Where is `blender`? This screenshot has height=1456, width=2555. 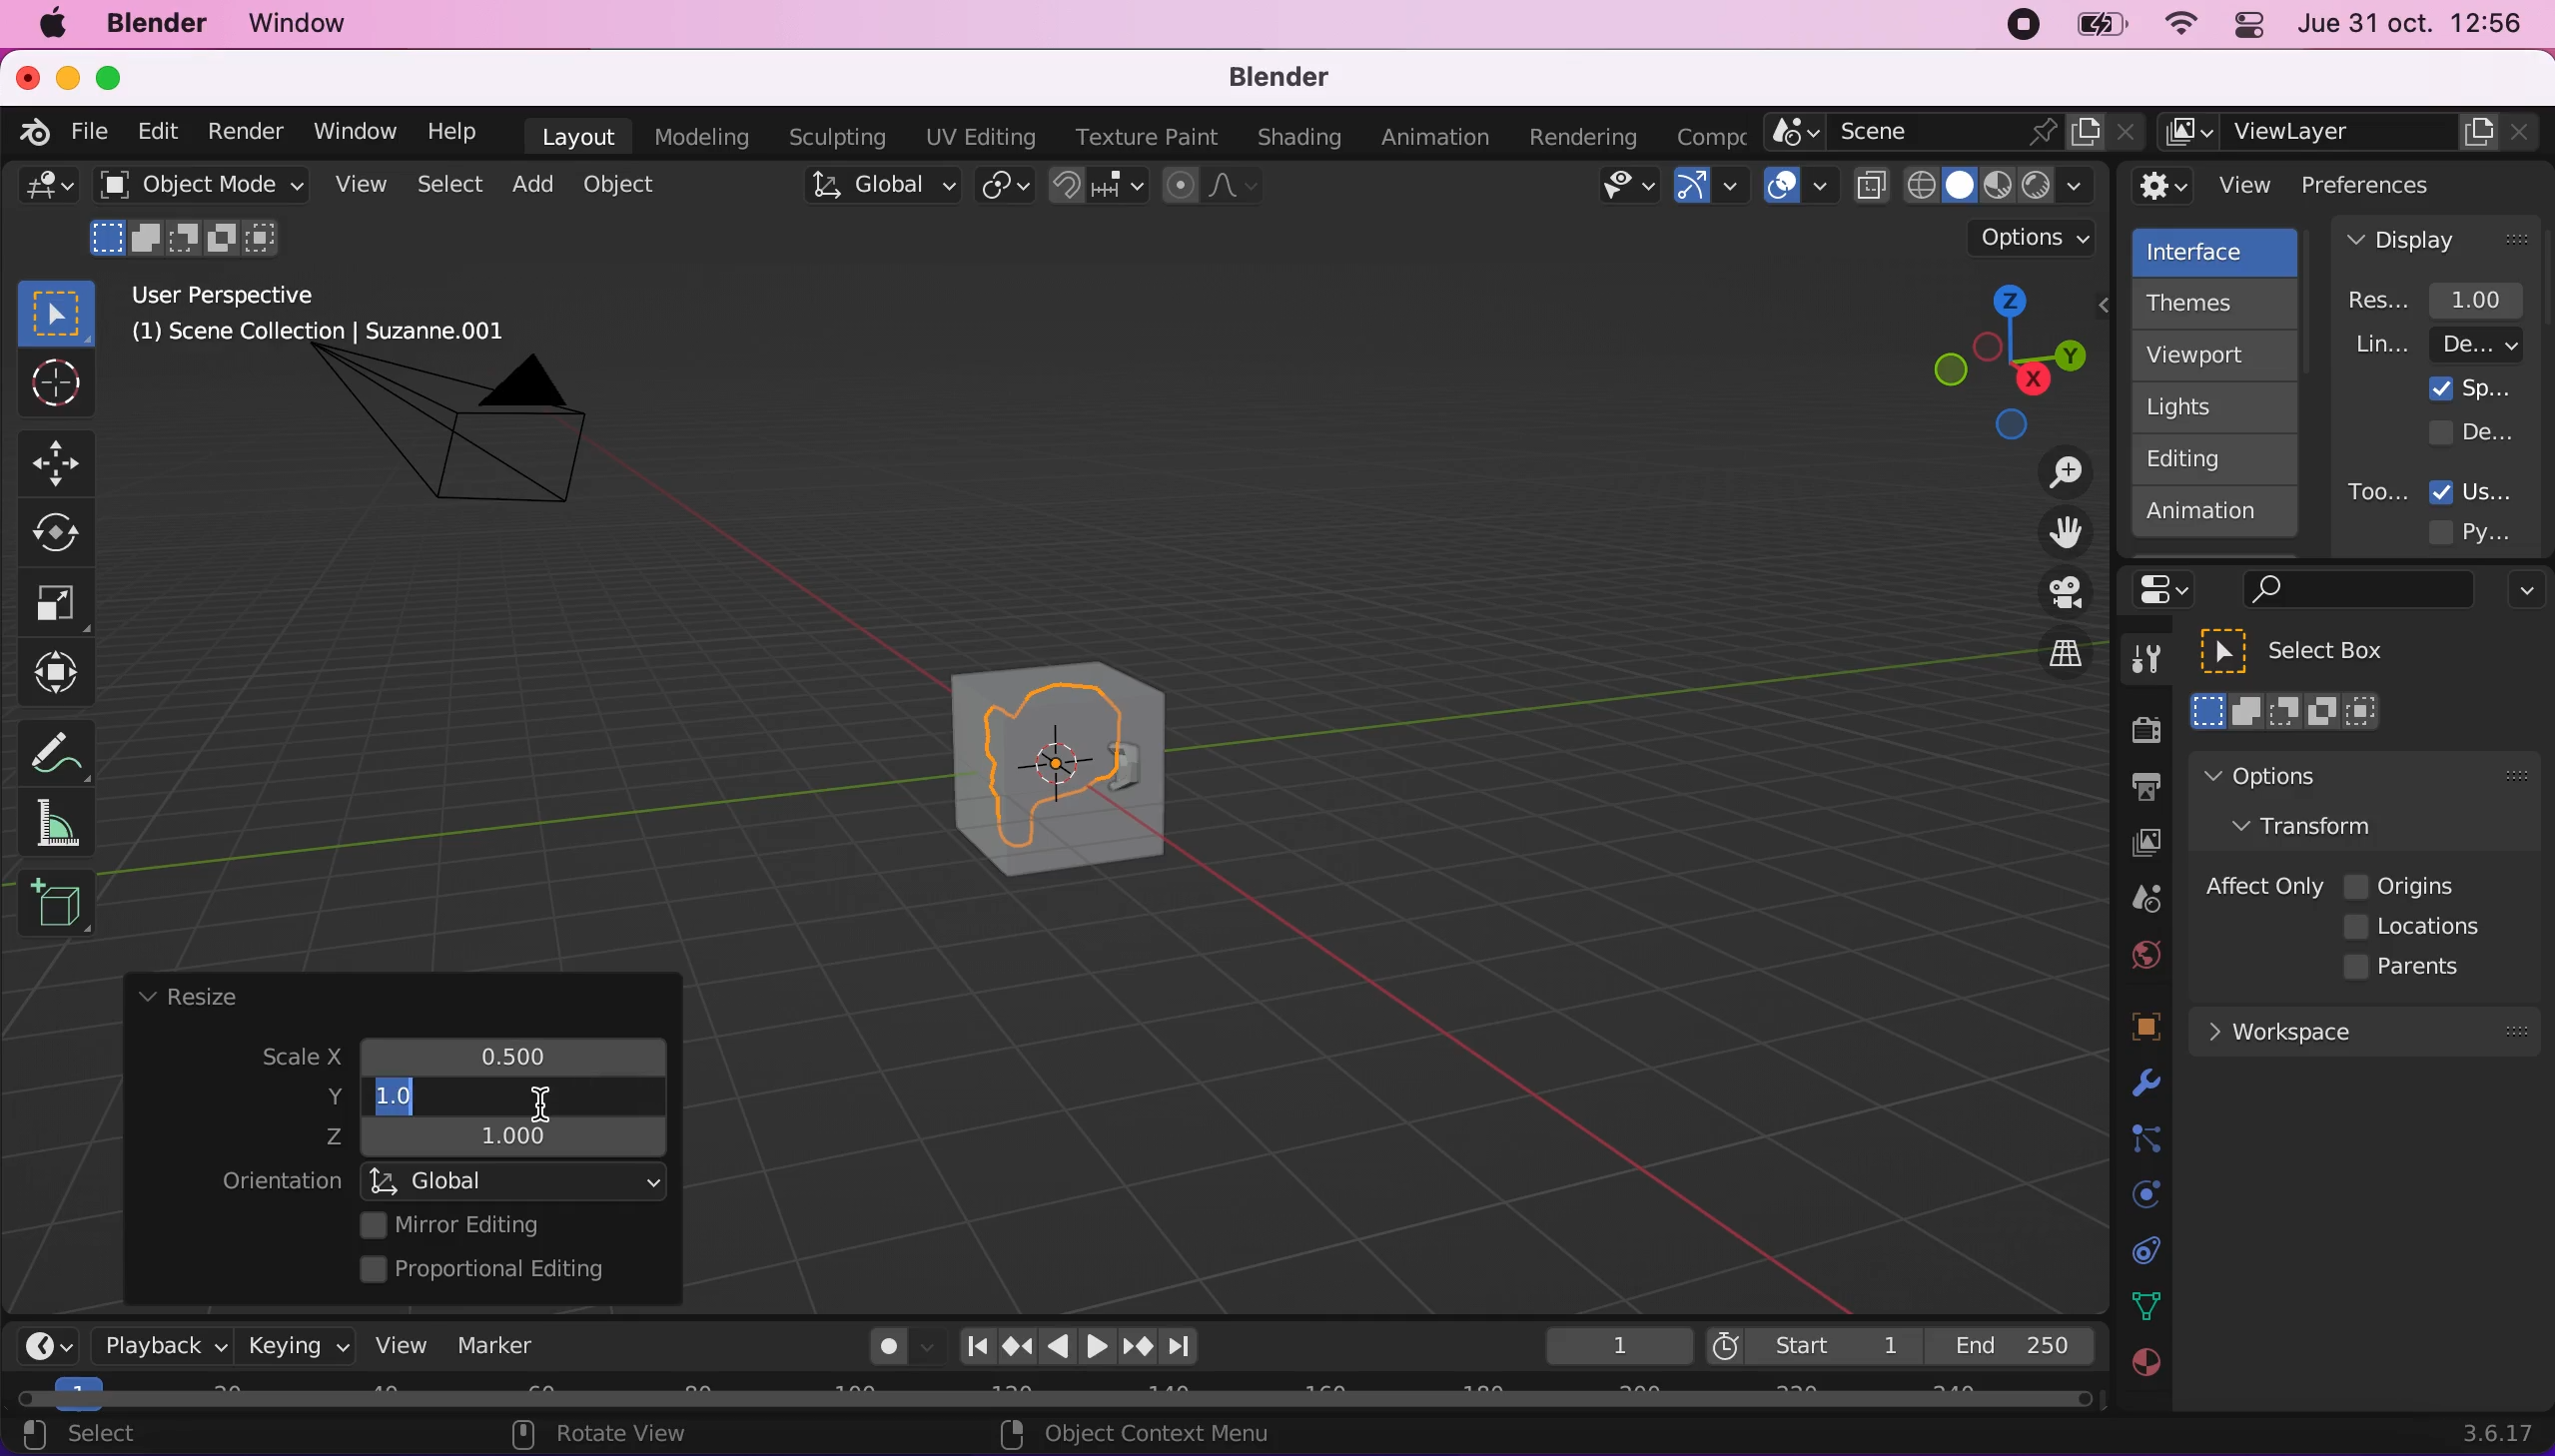
blender is located at coordinates (155, 24).